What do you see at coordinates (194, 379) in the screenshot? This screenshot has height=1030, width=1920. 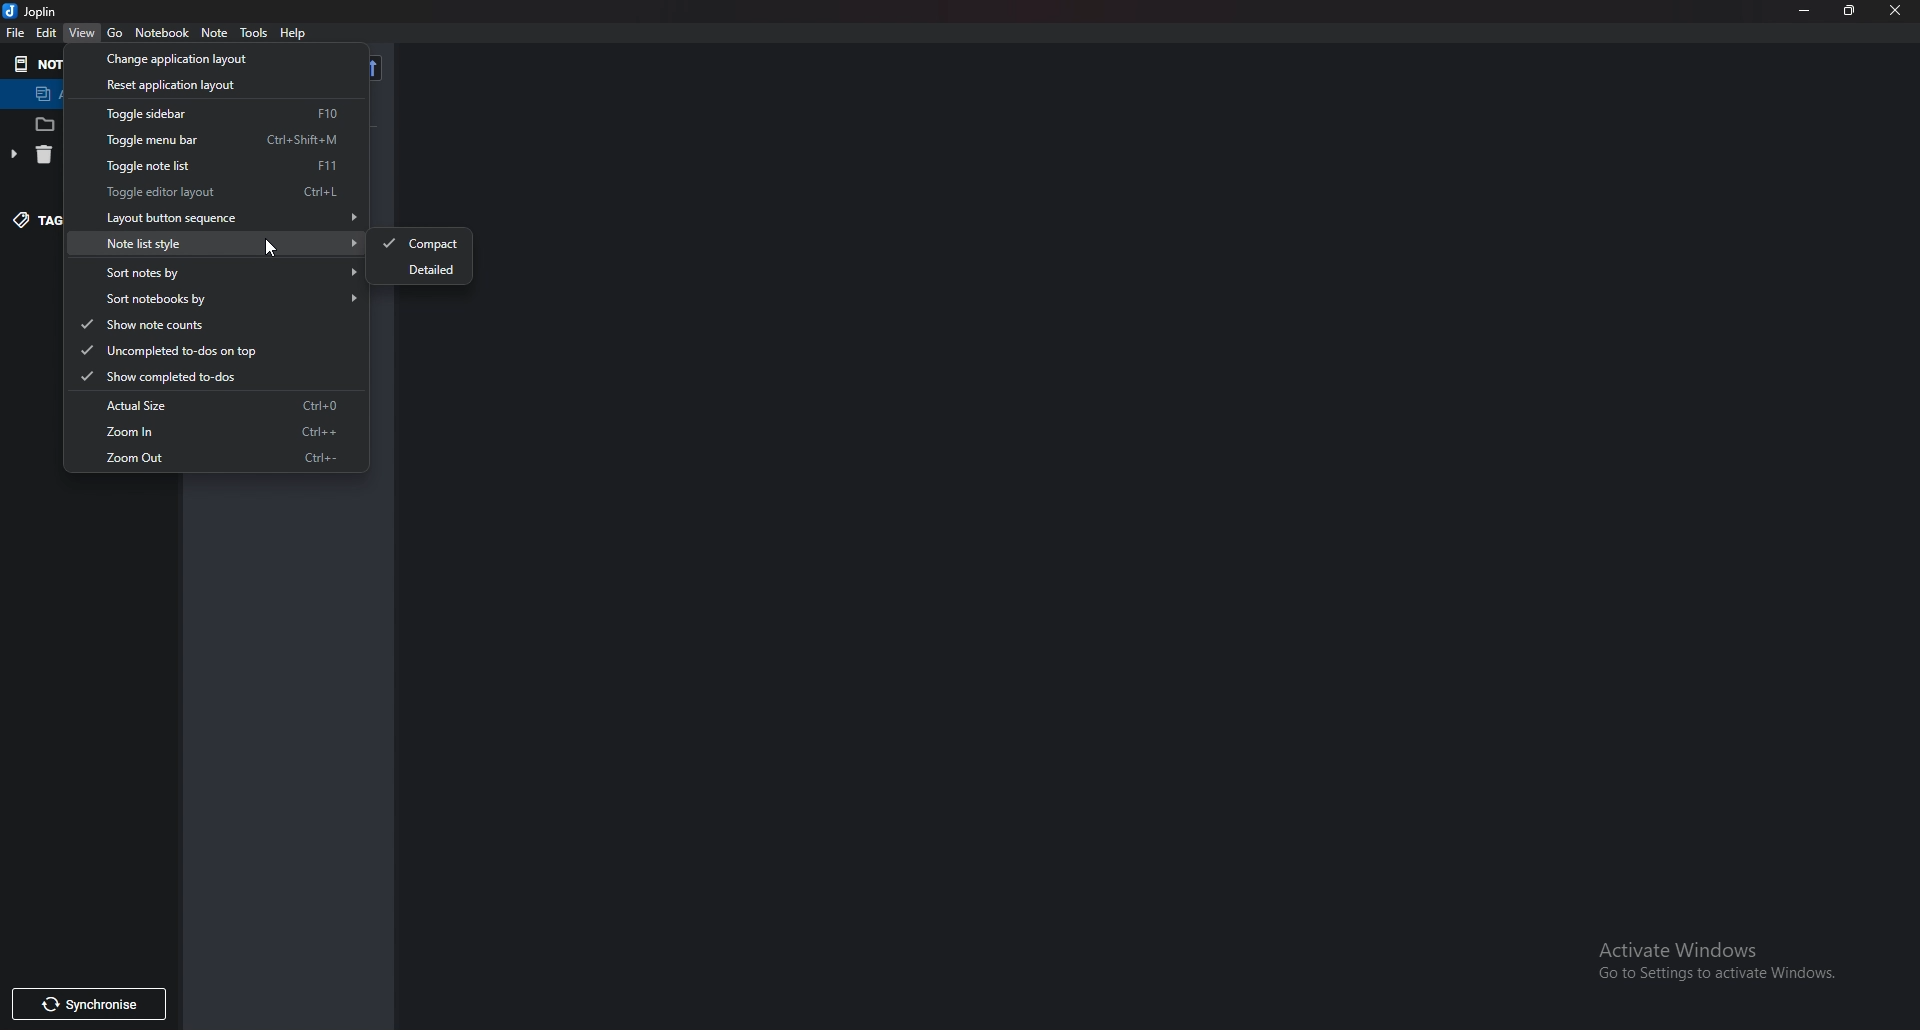 I see `v Show completed to-dos.` at bounding box center [194, 379].